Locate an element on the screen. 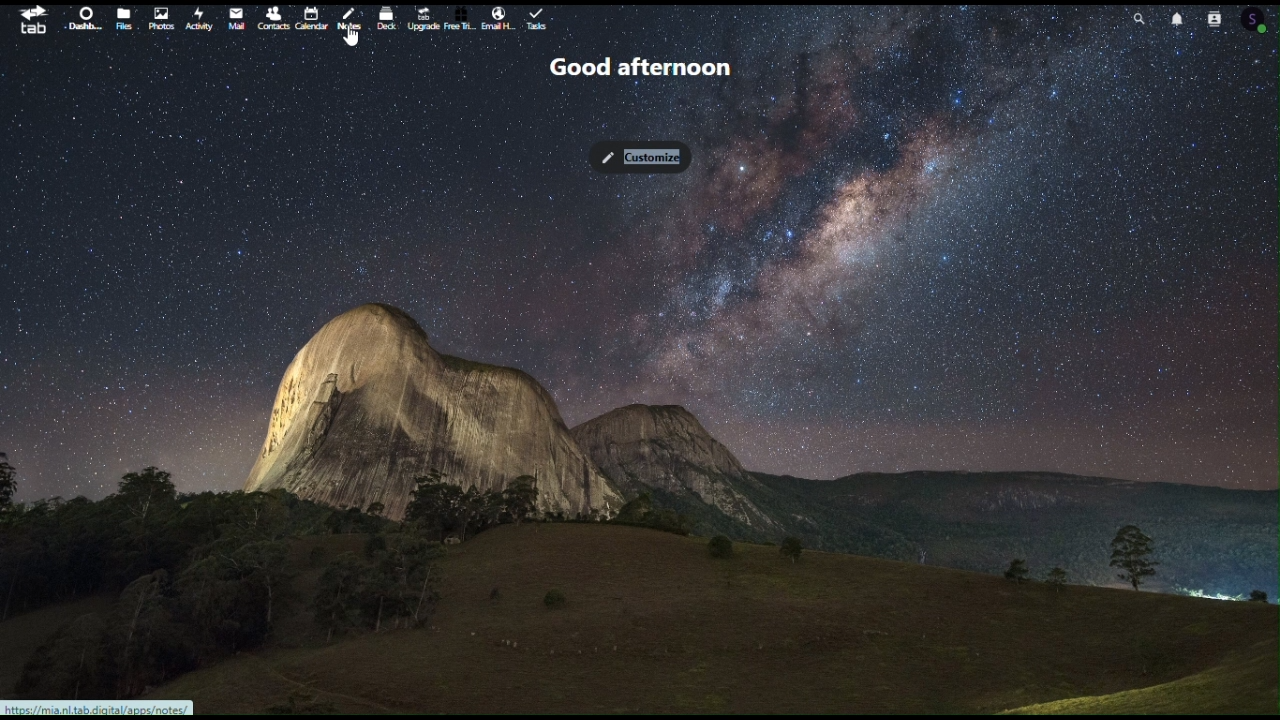  Notifications is located at coordinates (1182, 20).